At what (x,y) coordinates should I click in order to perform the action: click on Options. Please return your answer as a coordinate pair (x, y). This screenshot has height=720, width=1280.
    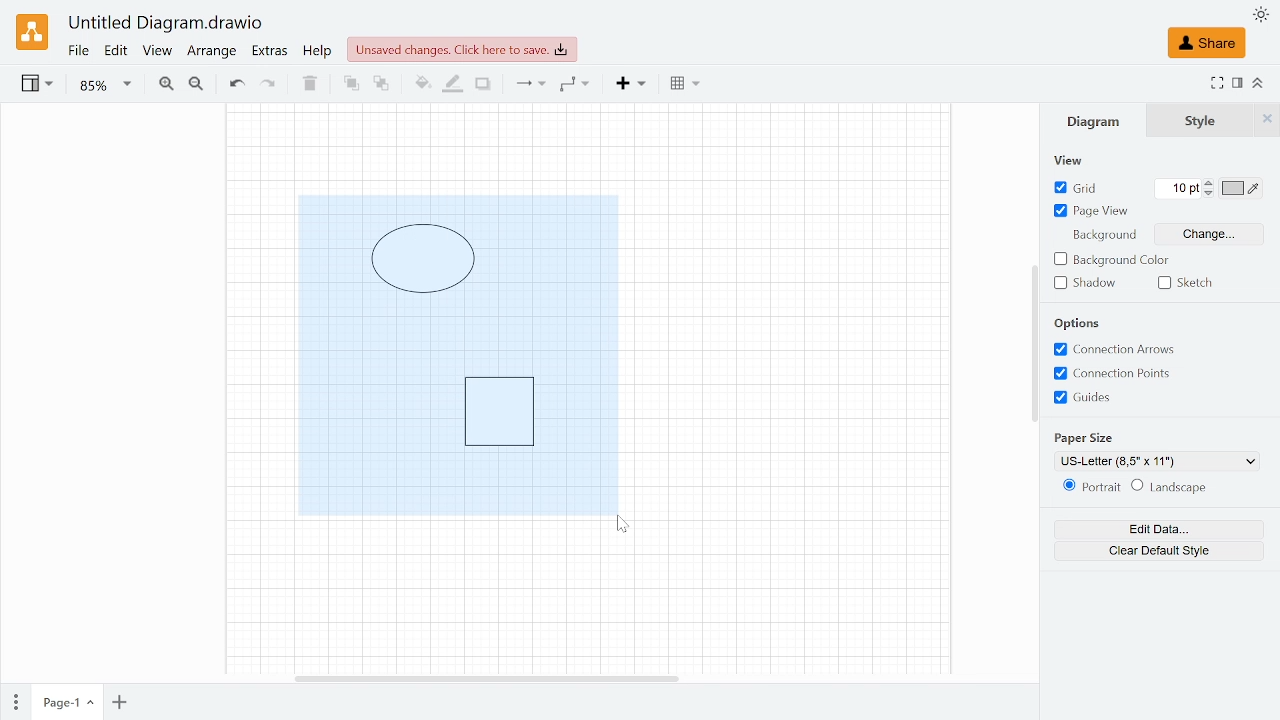
    Looking at the image, I should click on (1078, 323).